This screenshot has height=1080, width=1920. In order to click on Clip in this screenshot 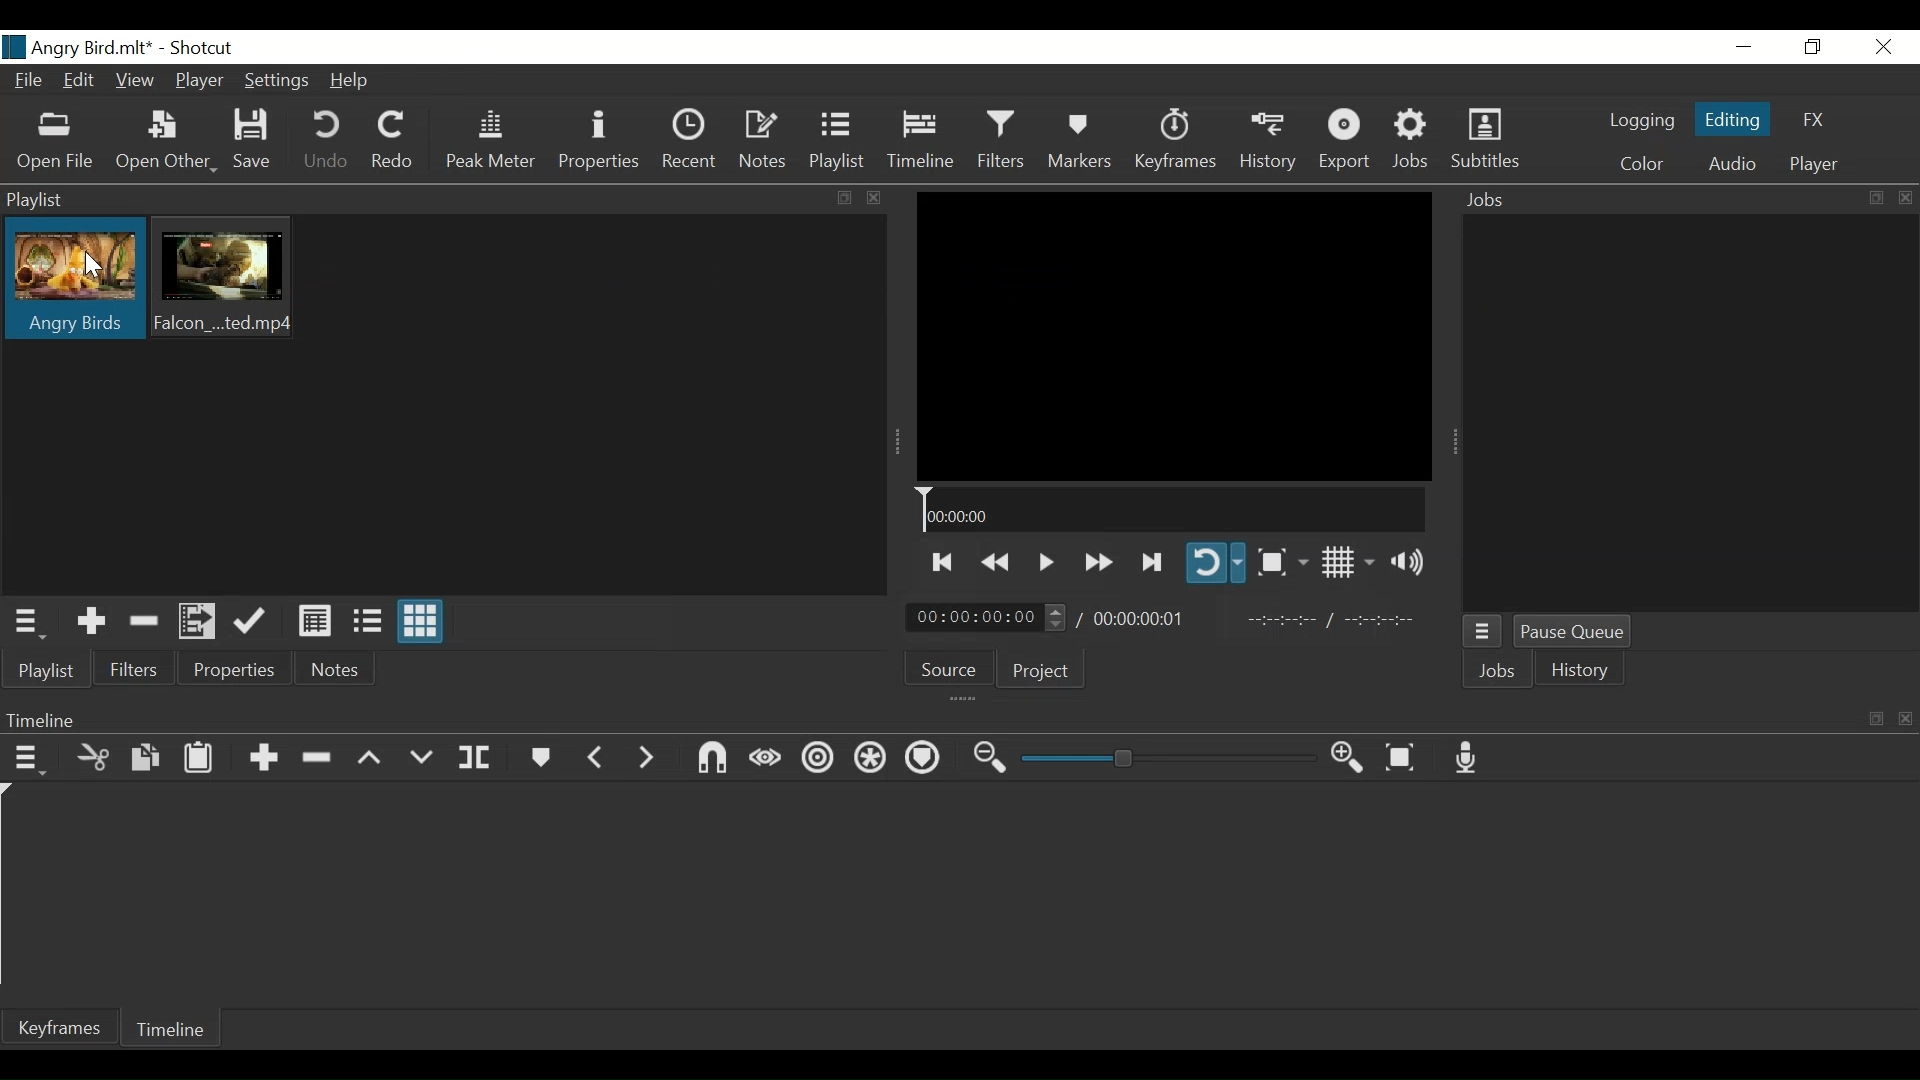, I will do `click(229, 280)`.